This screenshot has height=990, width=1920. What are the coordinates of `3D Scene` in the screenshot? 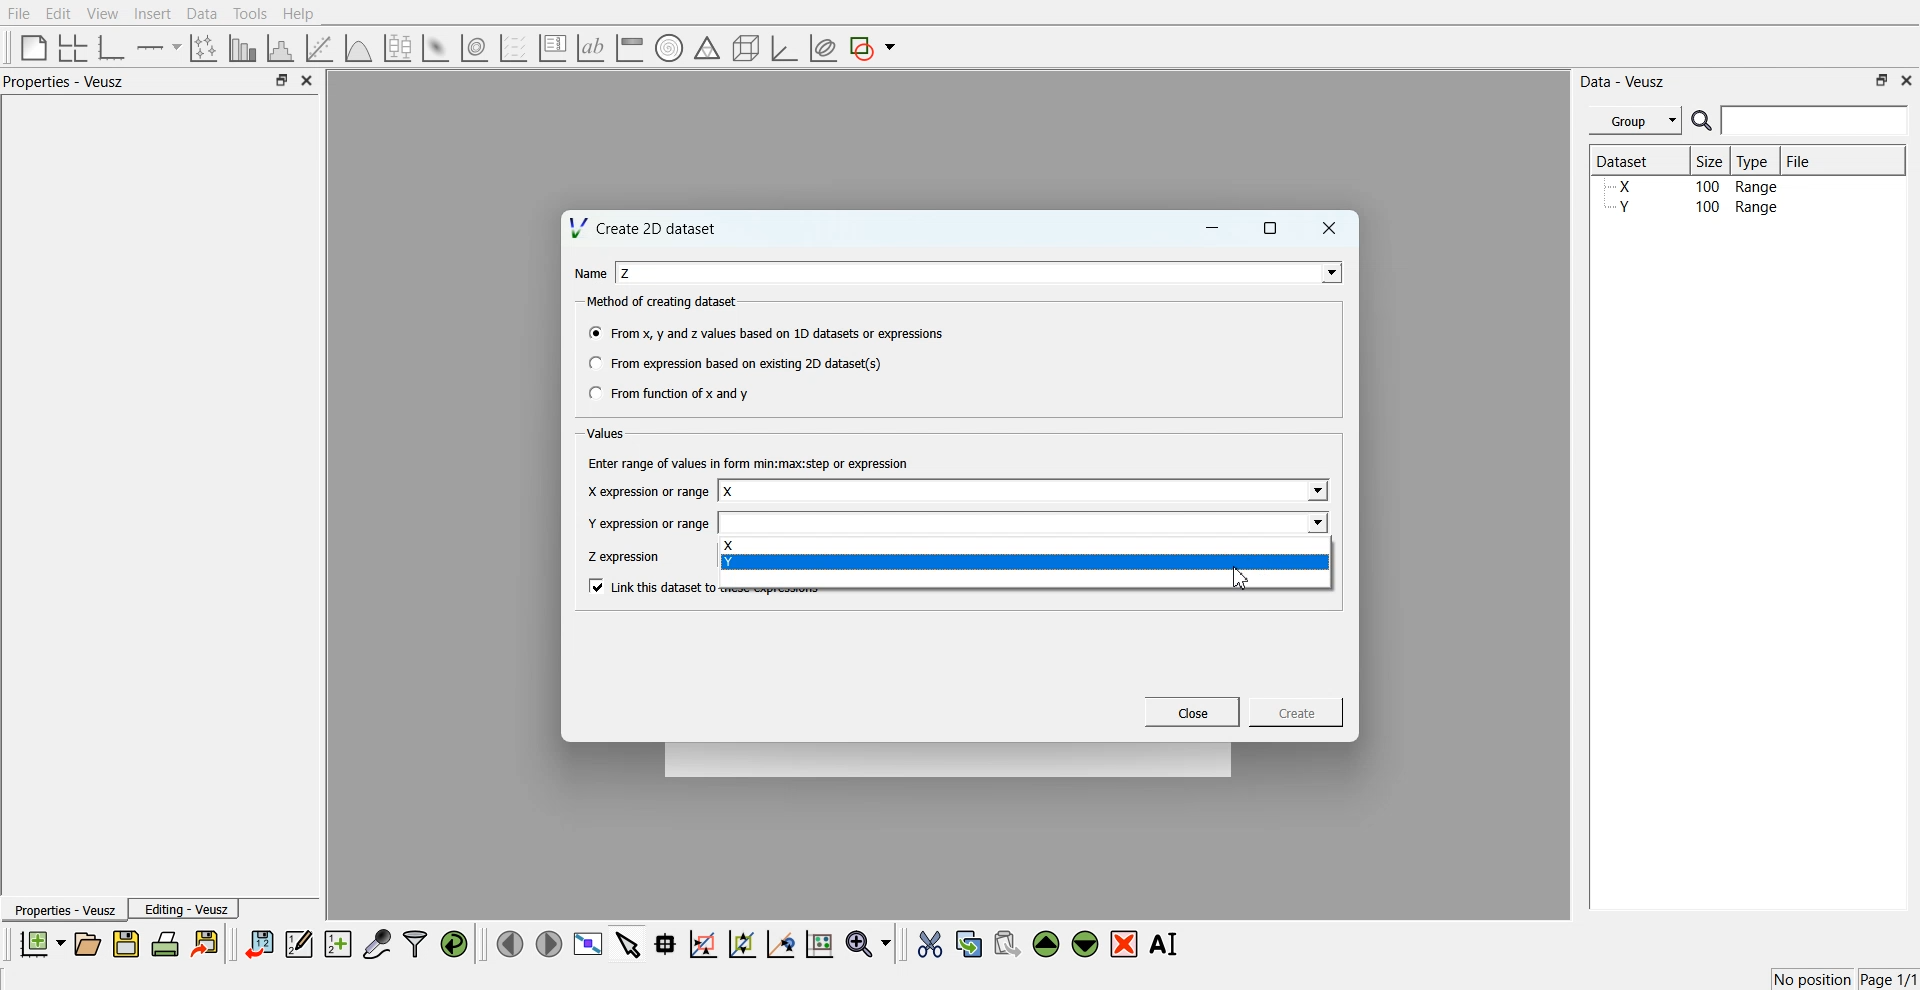 It's located at (747, 49).